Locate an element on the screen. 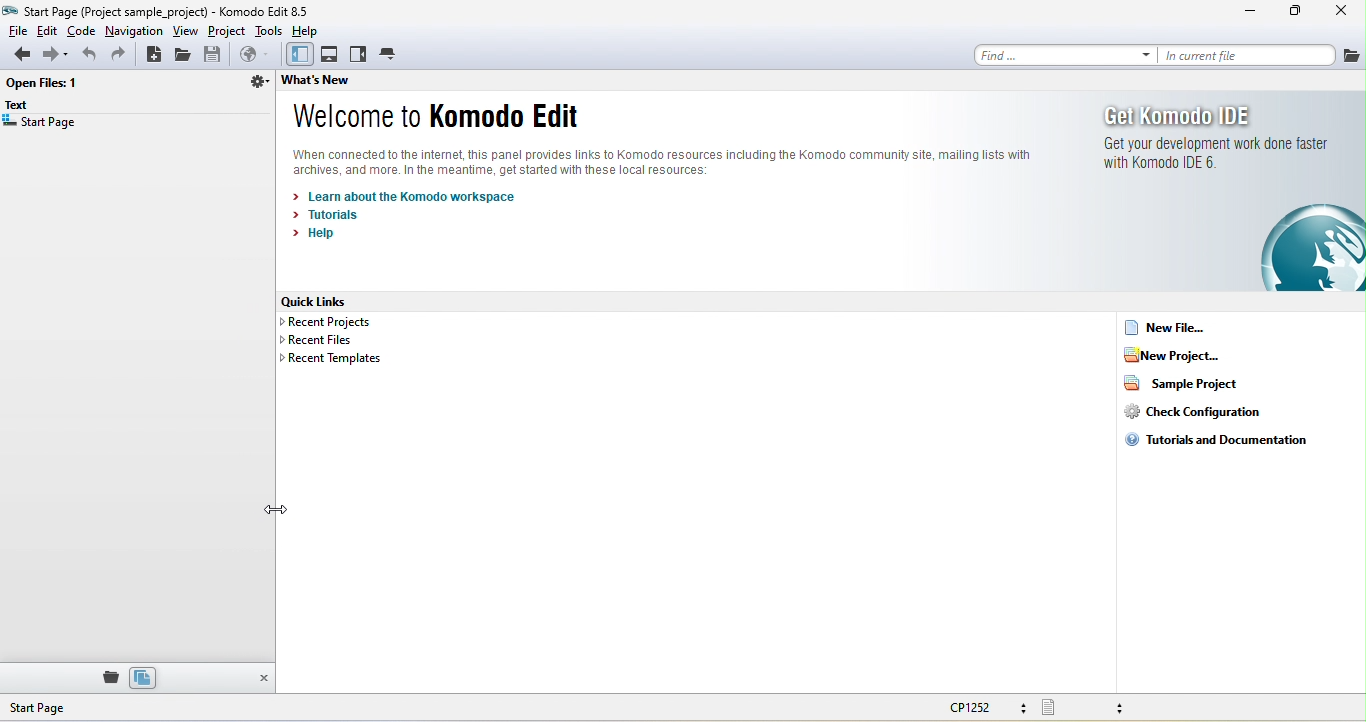 This screenshot has width=1366, height=722. redo is located at coordinates (122, 55).